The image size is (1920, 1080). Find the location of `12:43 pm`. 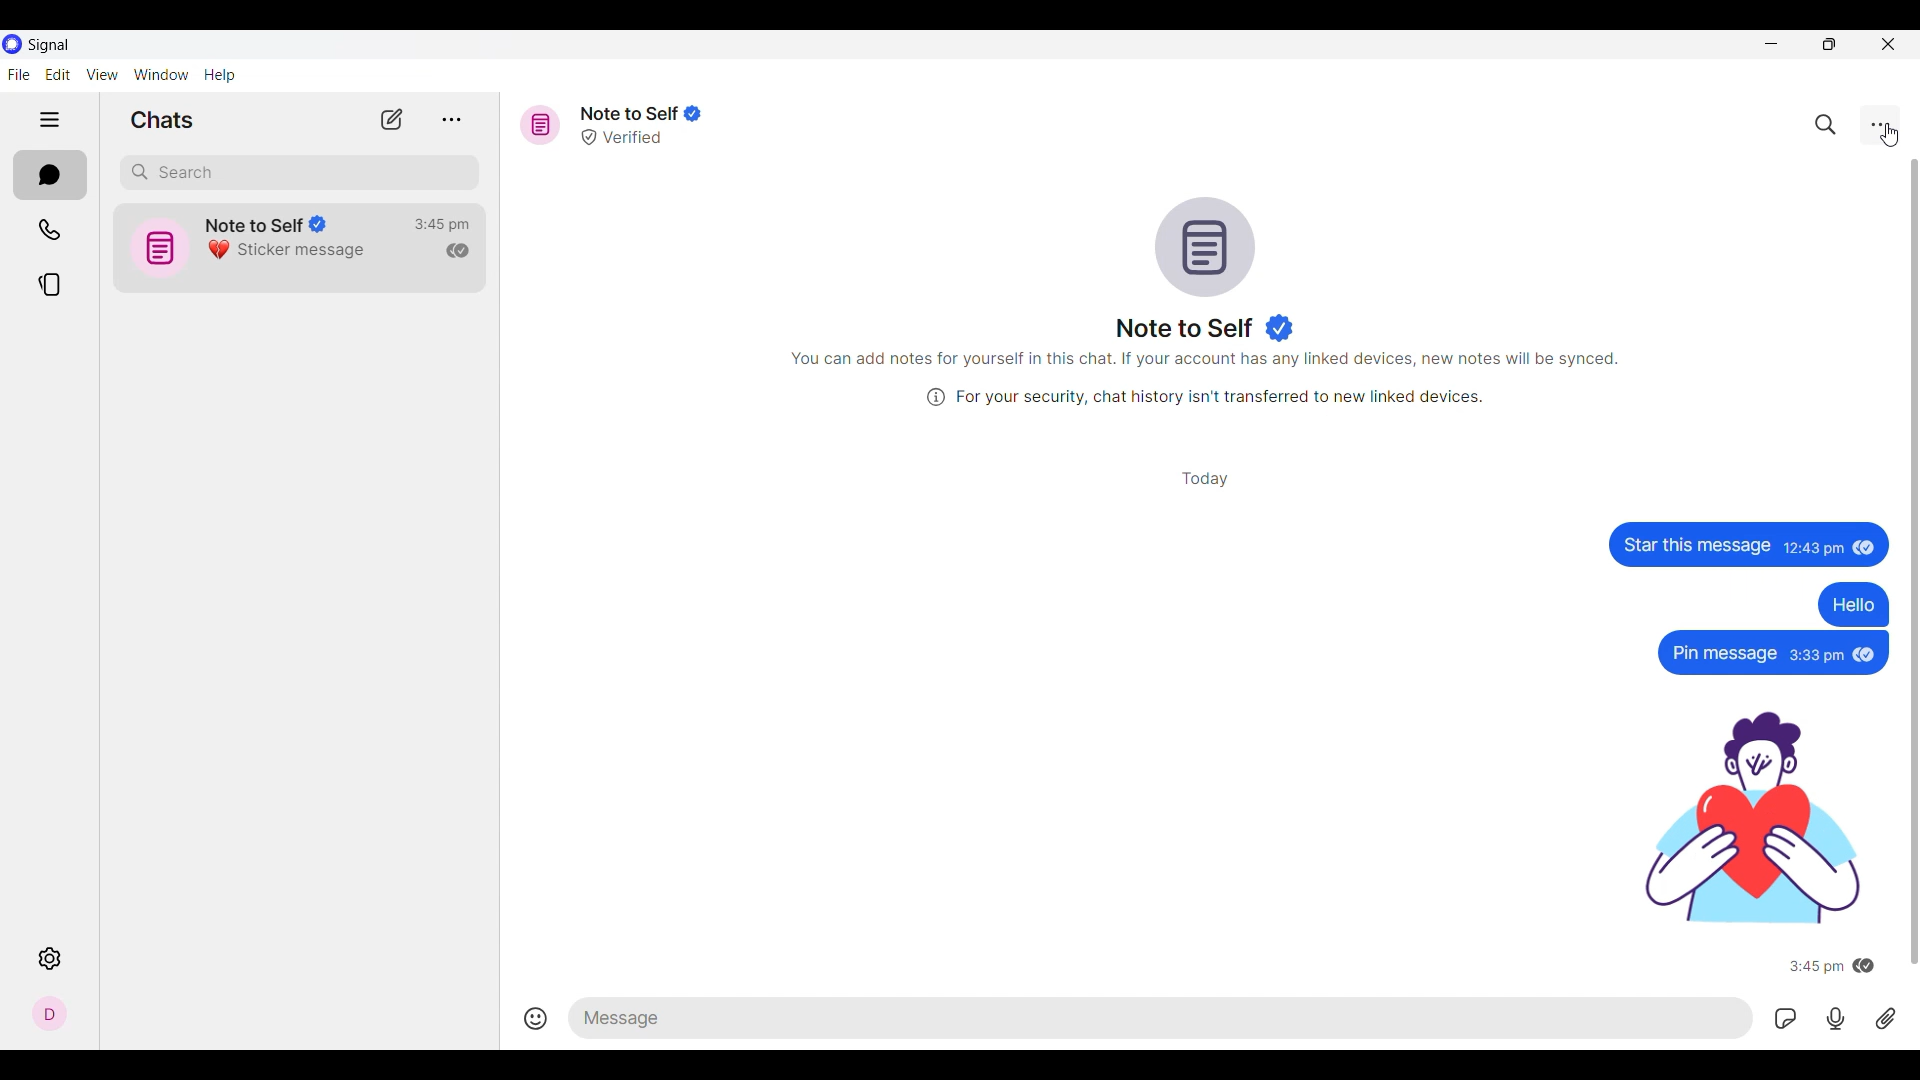

12:43 pm is located at coordinates (1813, 548).